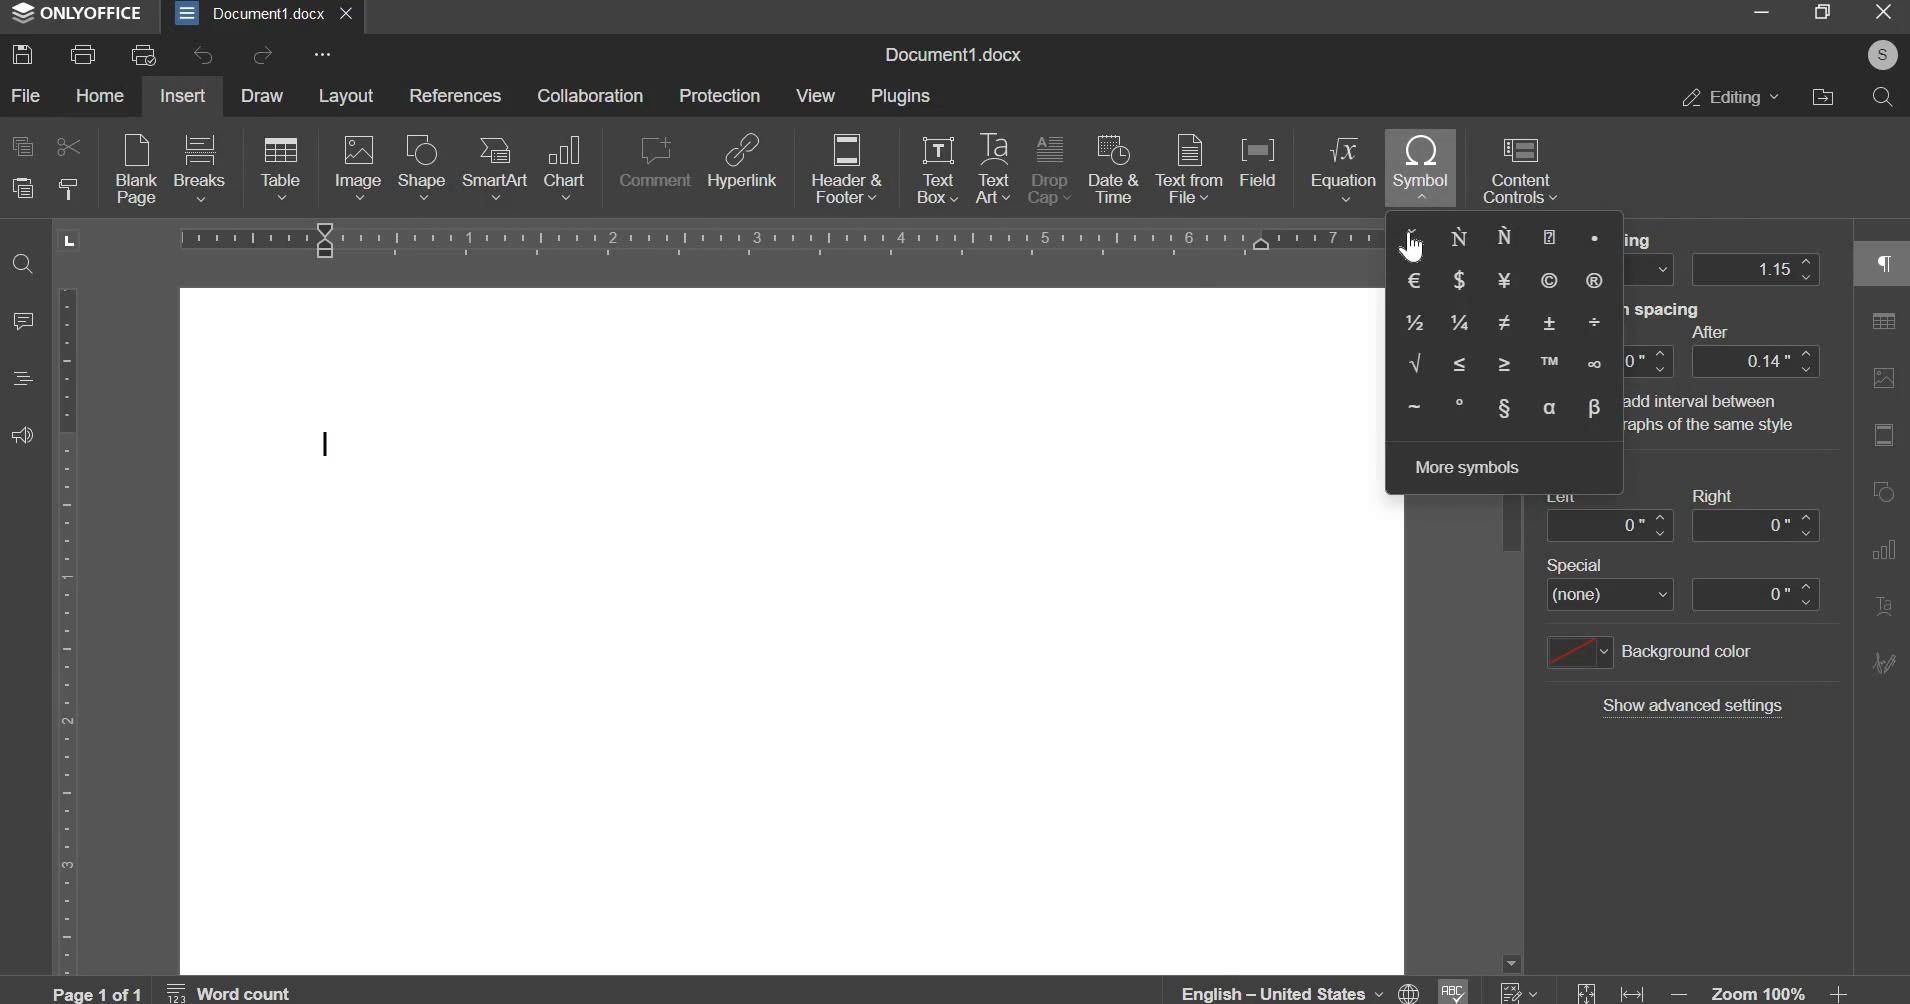 Image resolution: width=1910 pixels, height=1004 pixels. What do you see at coordinates (68, 186) in the screenshot?
I see `copy style` at bounding box center [68, 186].